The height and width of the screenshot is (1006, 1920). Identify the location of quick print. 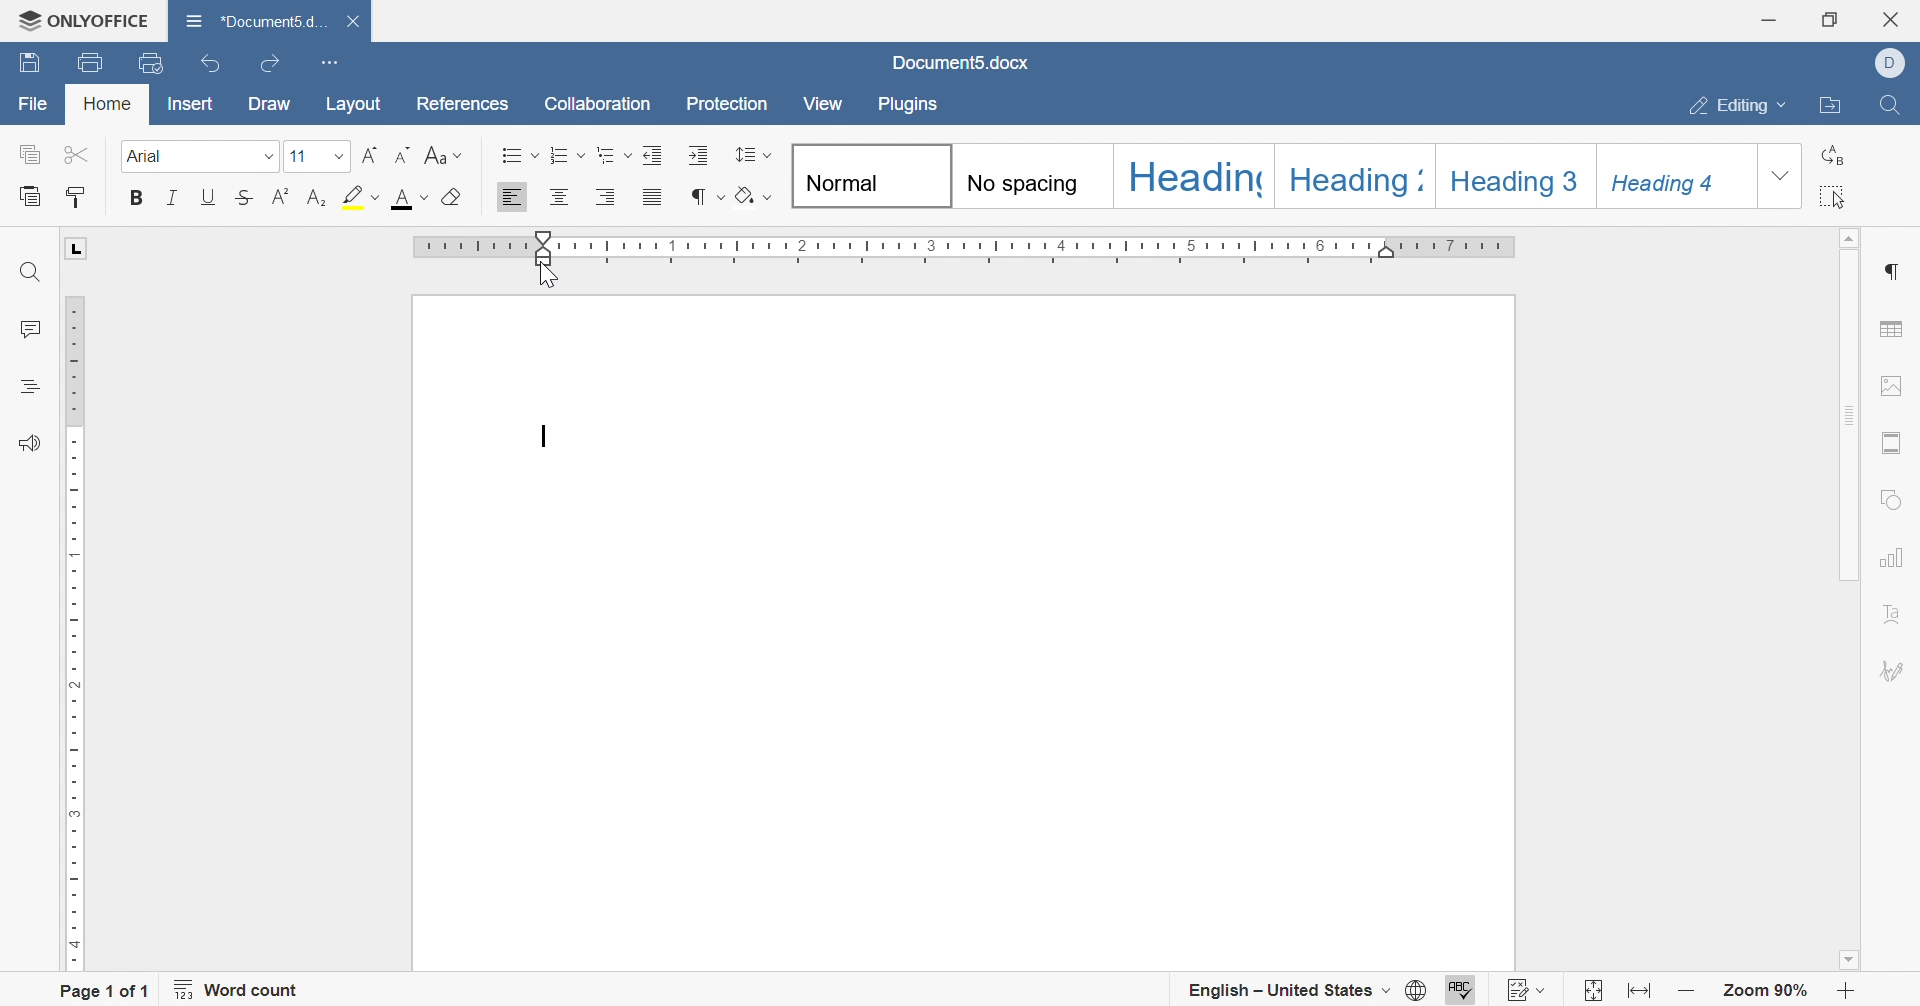
(153, 60).